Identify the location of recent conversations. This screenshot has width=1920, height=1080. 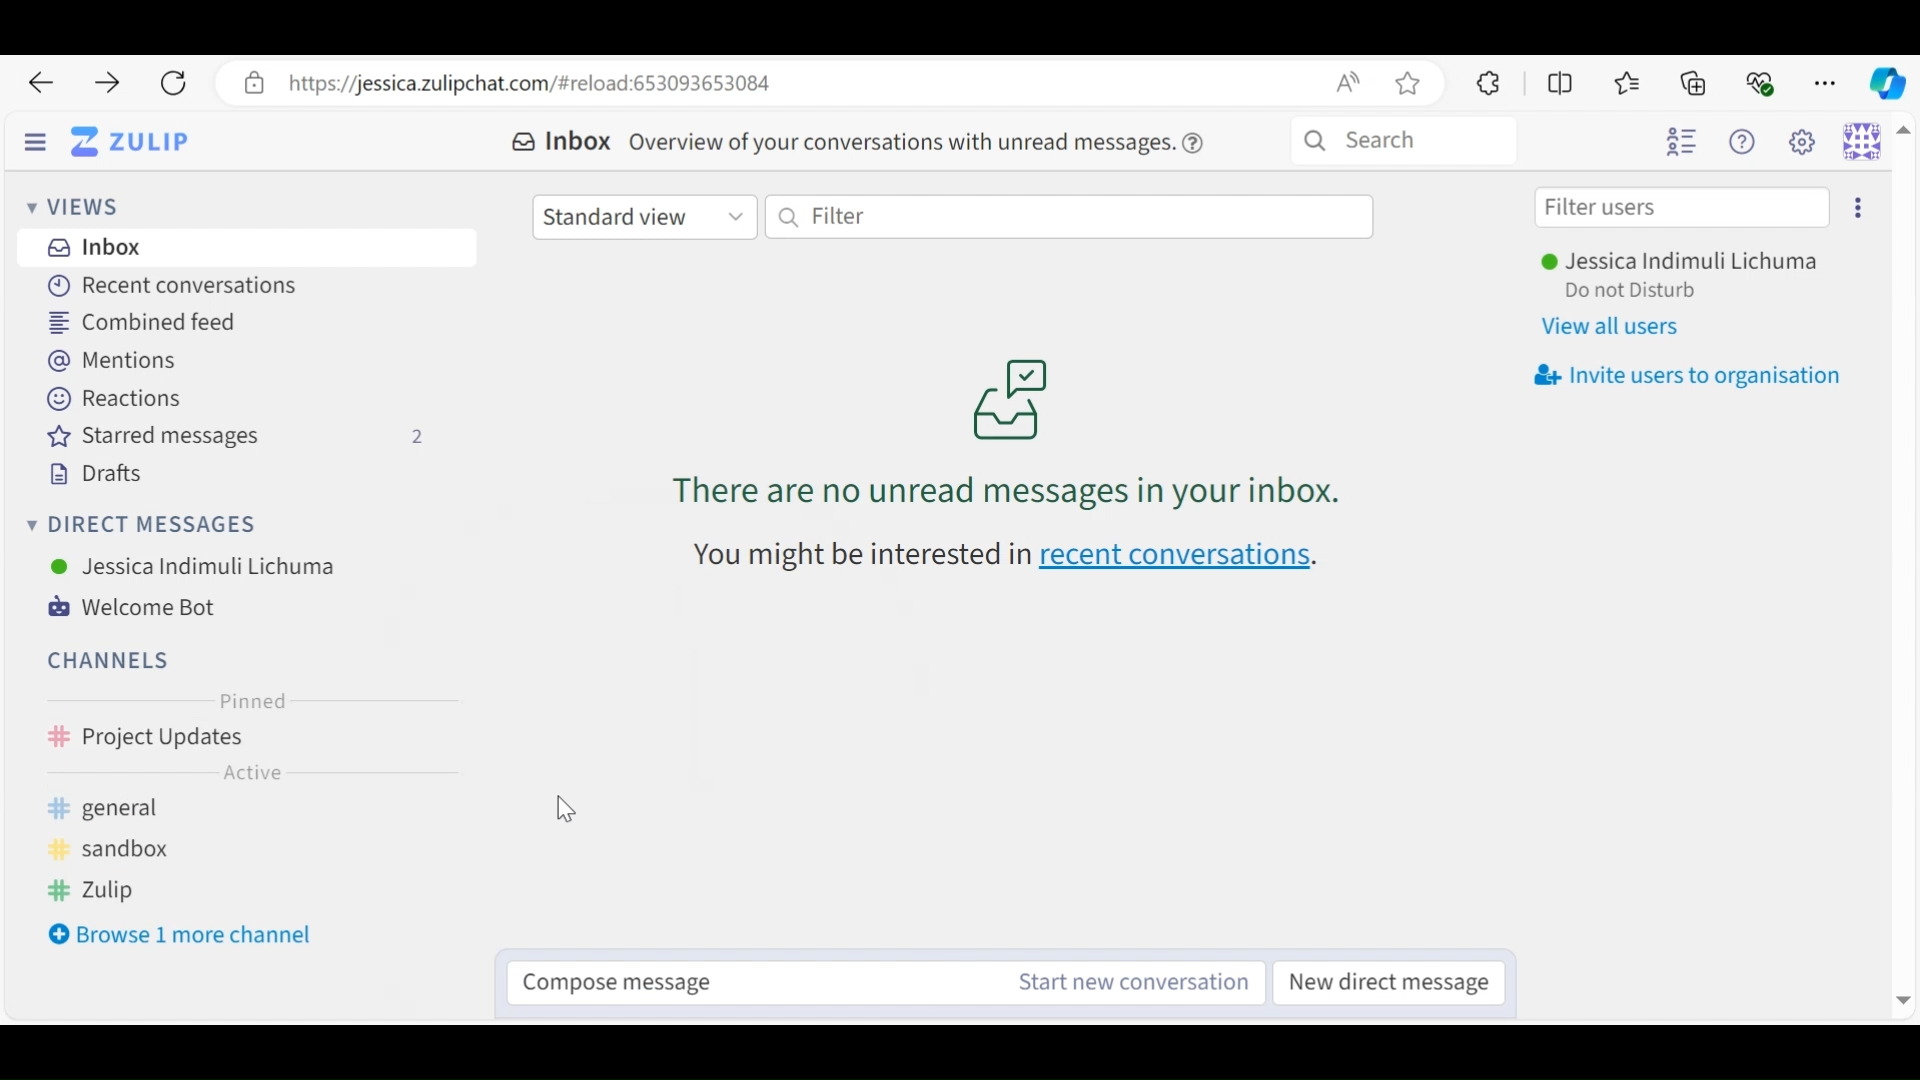
(1018, 560).